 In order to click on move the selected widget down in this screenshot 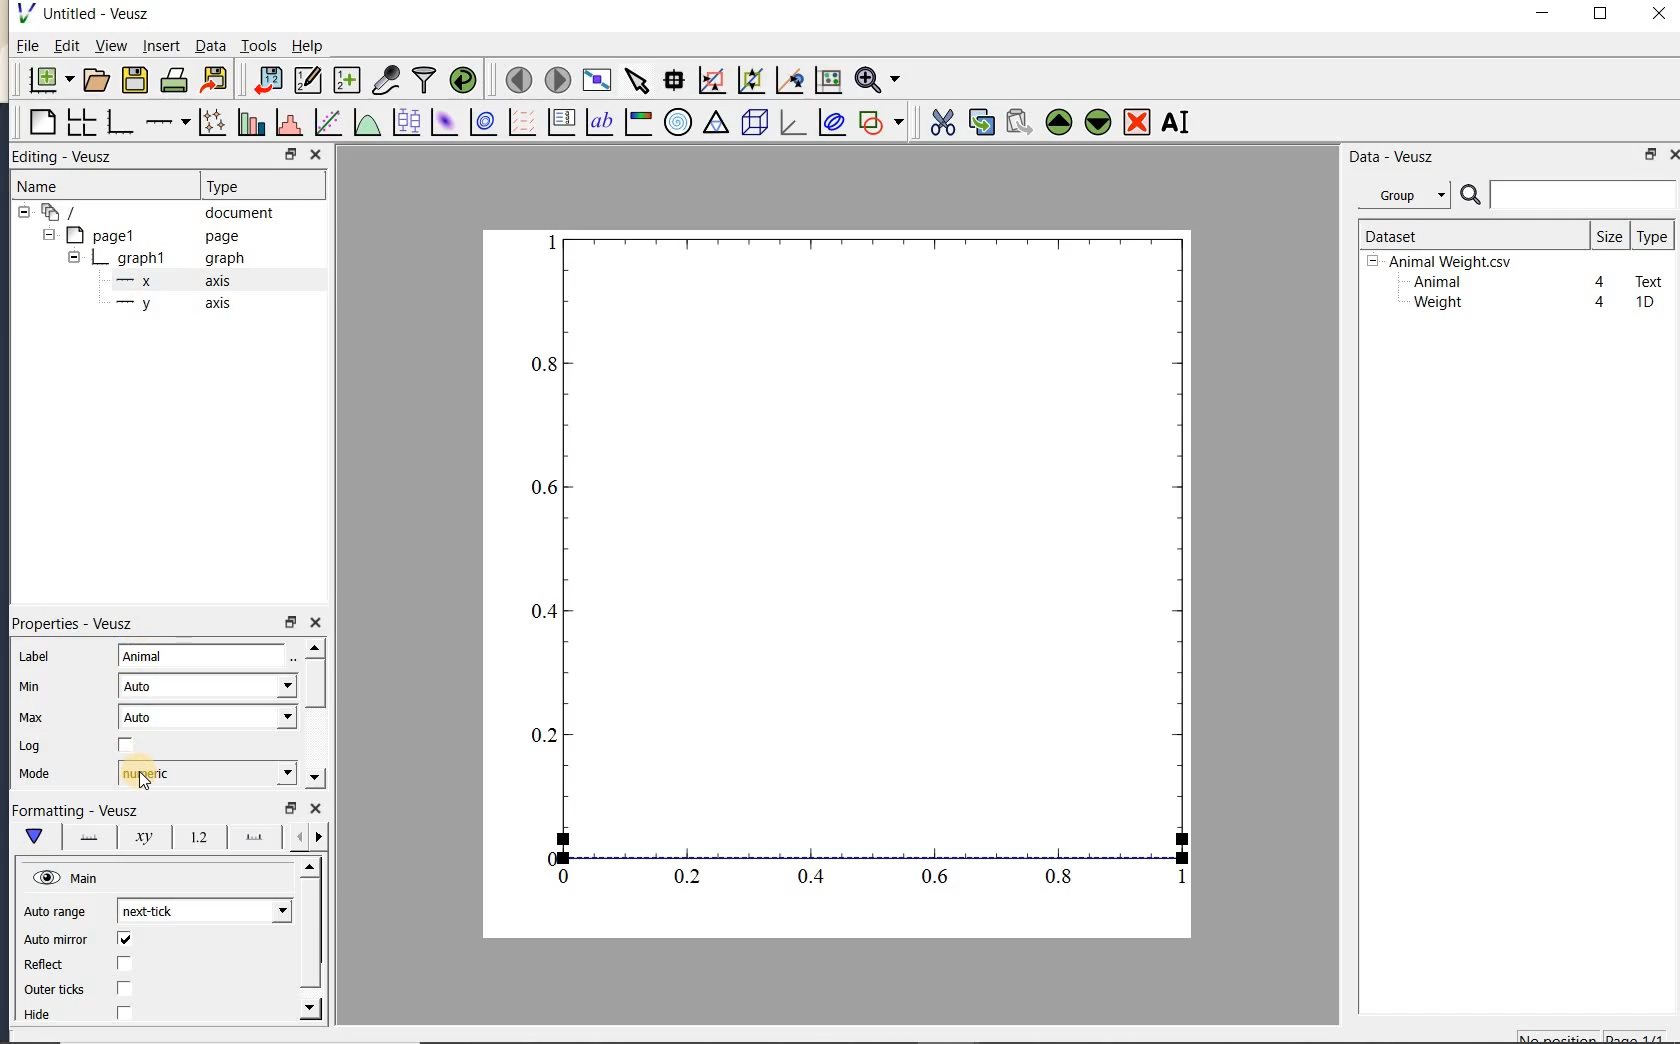, I will do `click(1098, 122)`.